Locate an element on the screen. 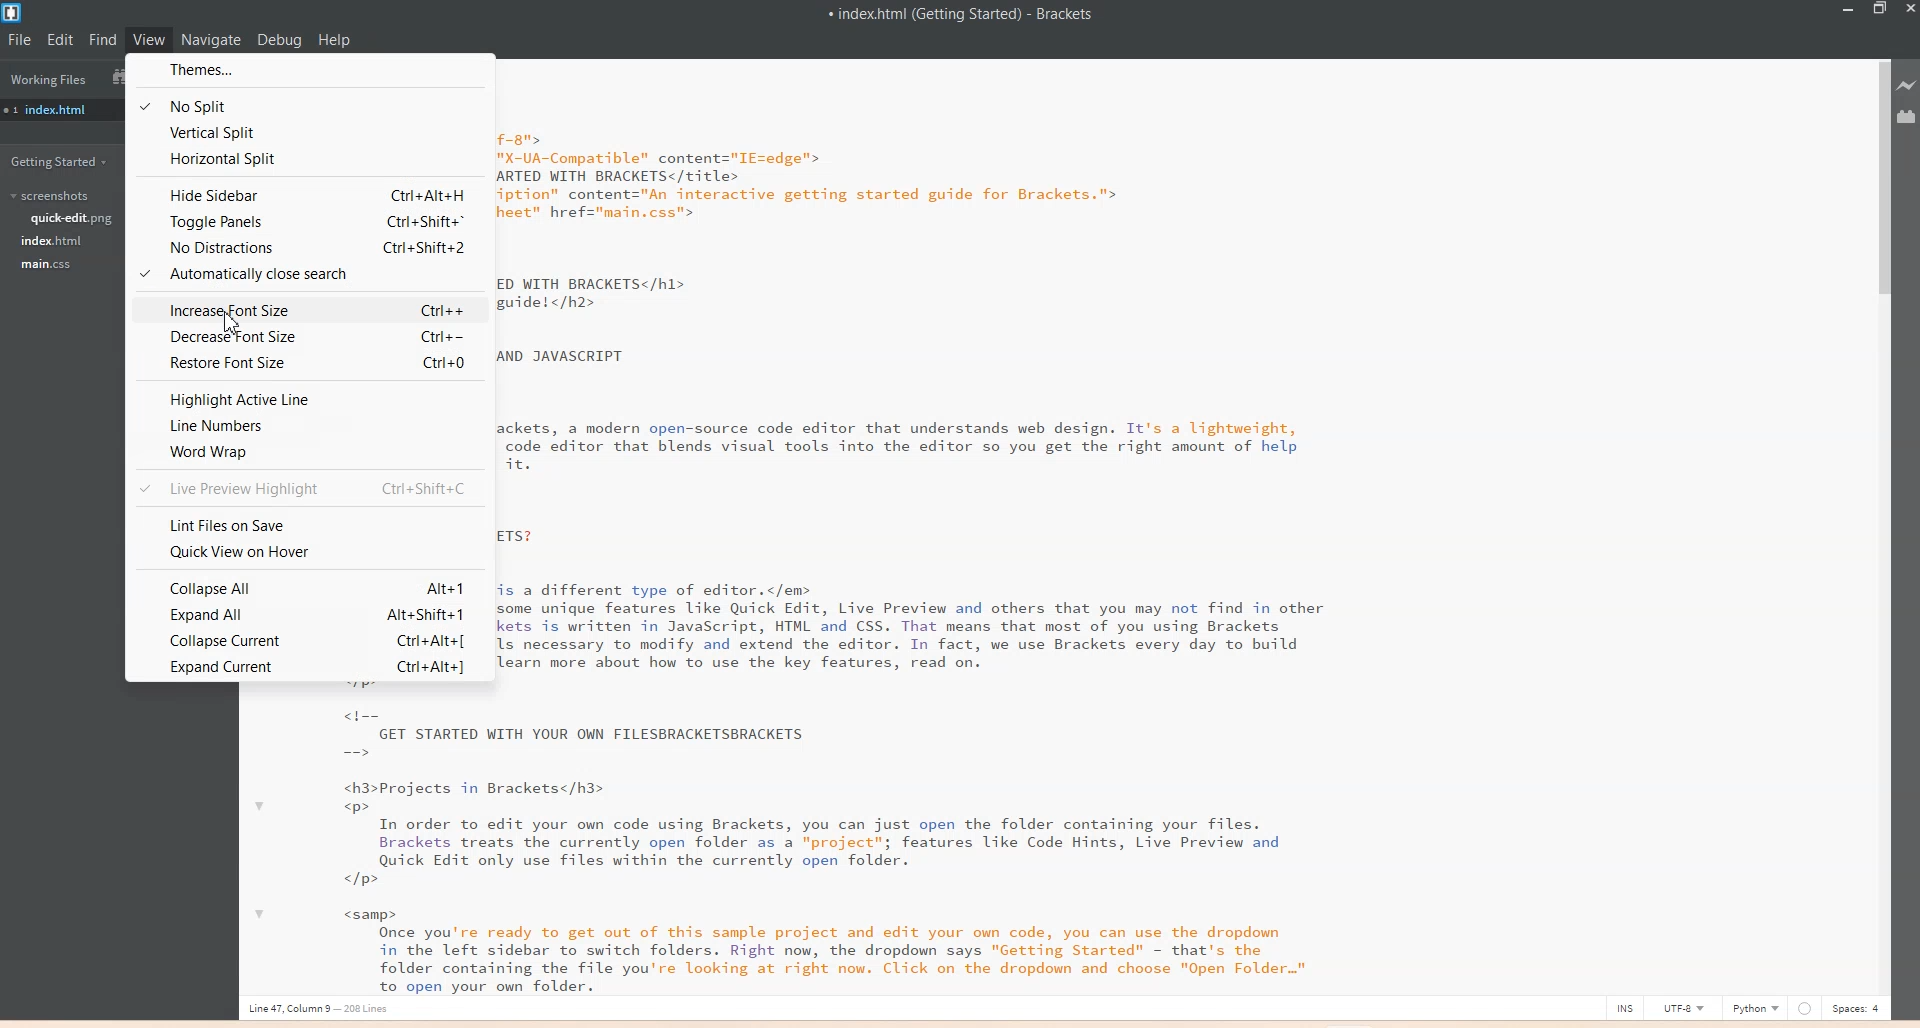 Image resolution: width=1920 pixels, height=1028 pixels. No Distractions is located at coordinates (309, 250).